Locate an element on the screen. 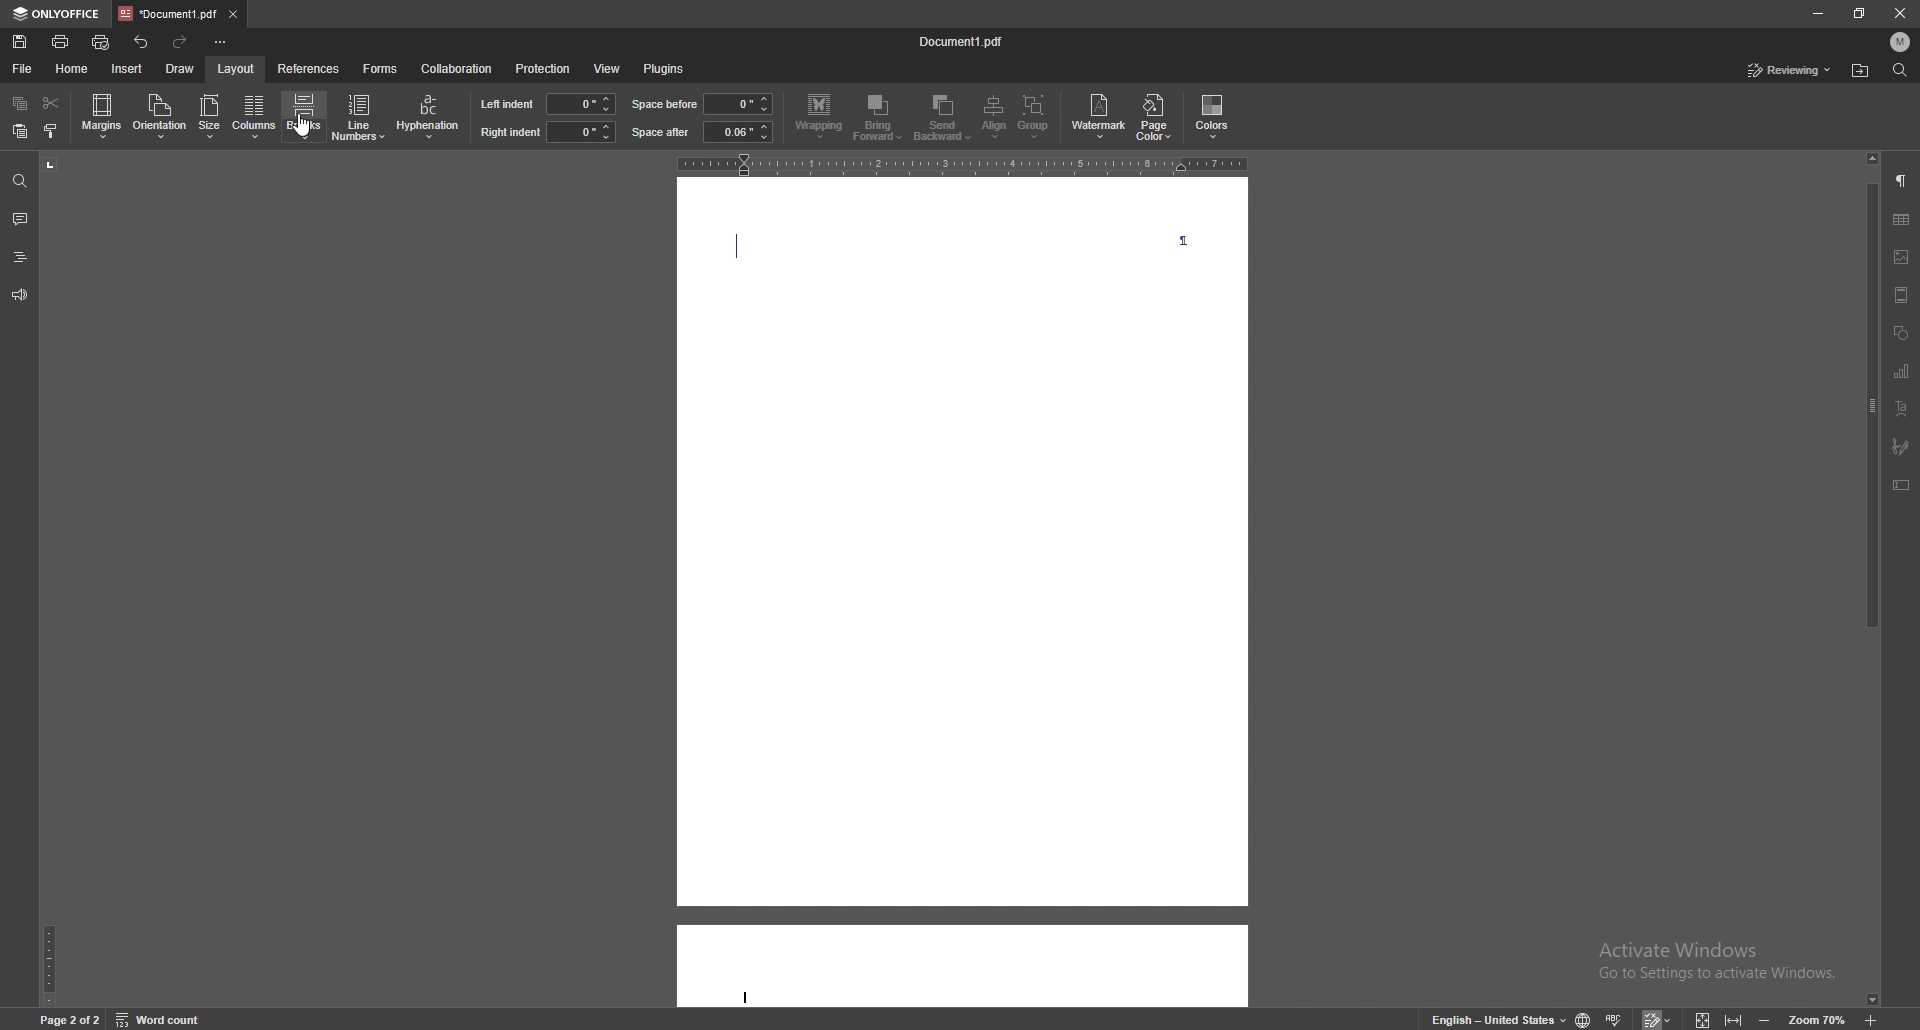 Image resolution: width=1920 pixels, height=1030 pixels. table is located at coordinates (1901, 219).